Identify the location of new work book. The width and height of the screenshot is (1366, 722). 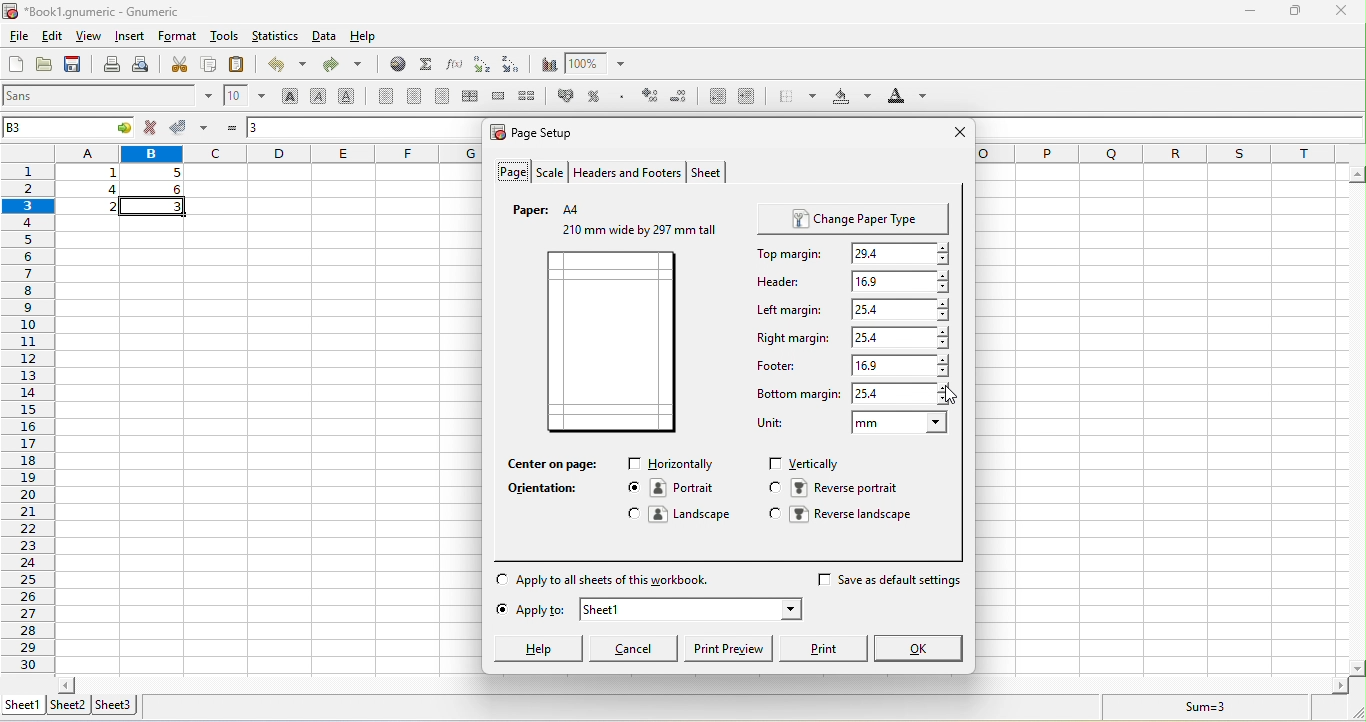
(16, 66).